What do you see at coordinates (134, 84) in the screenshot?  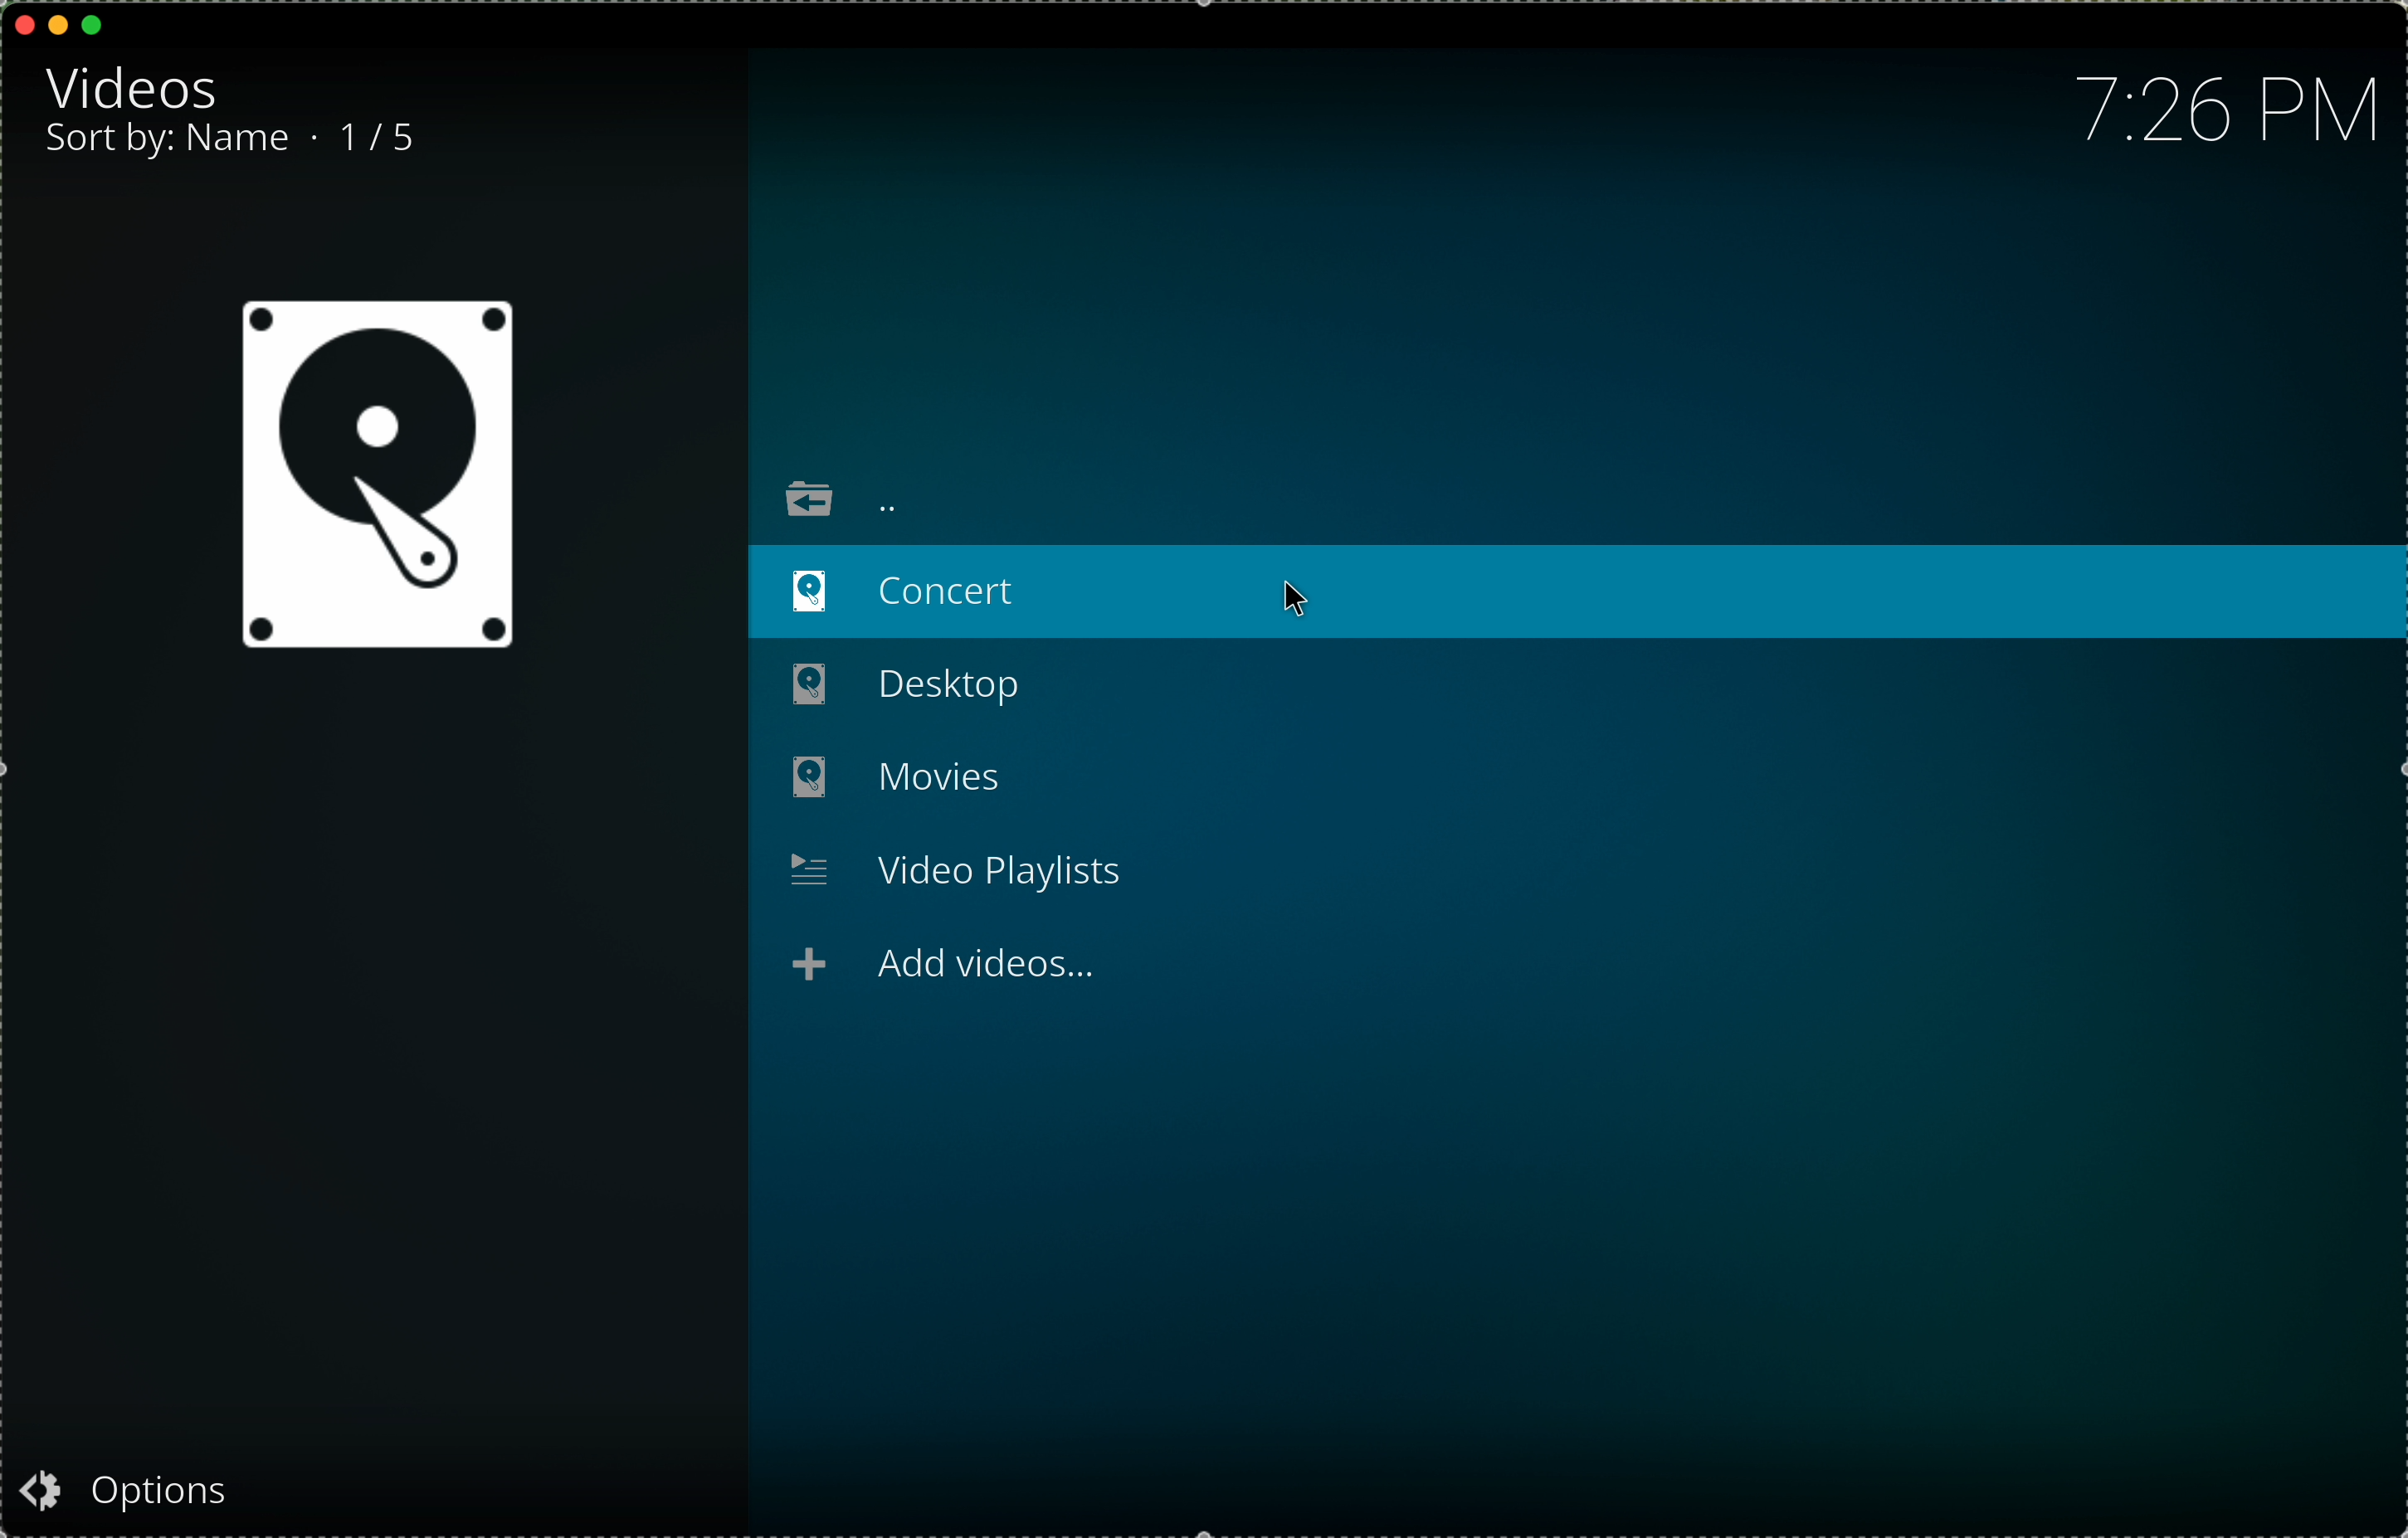 I see `videos` at bounding box center [134, 84].